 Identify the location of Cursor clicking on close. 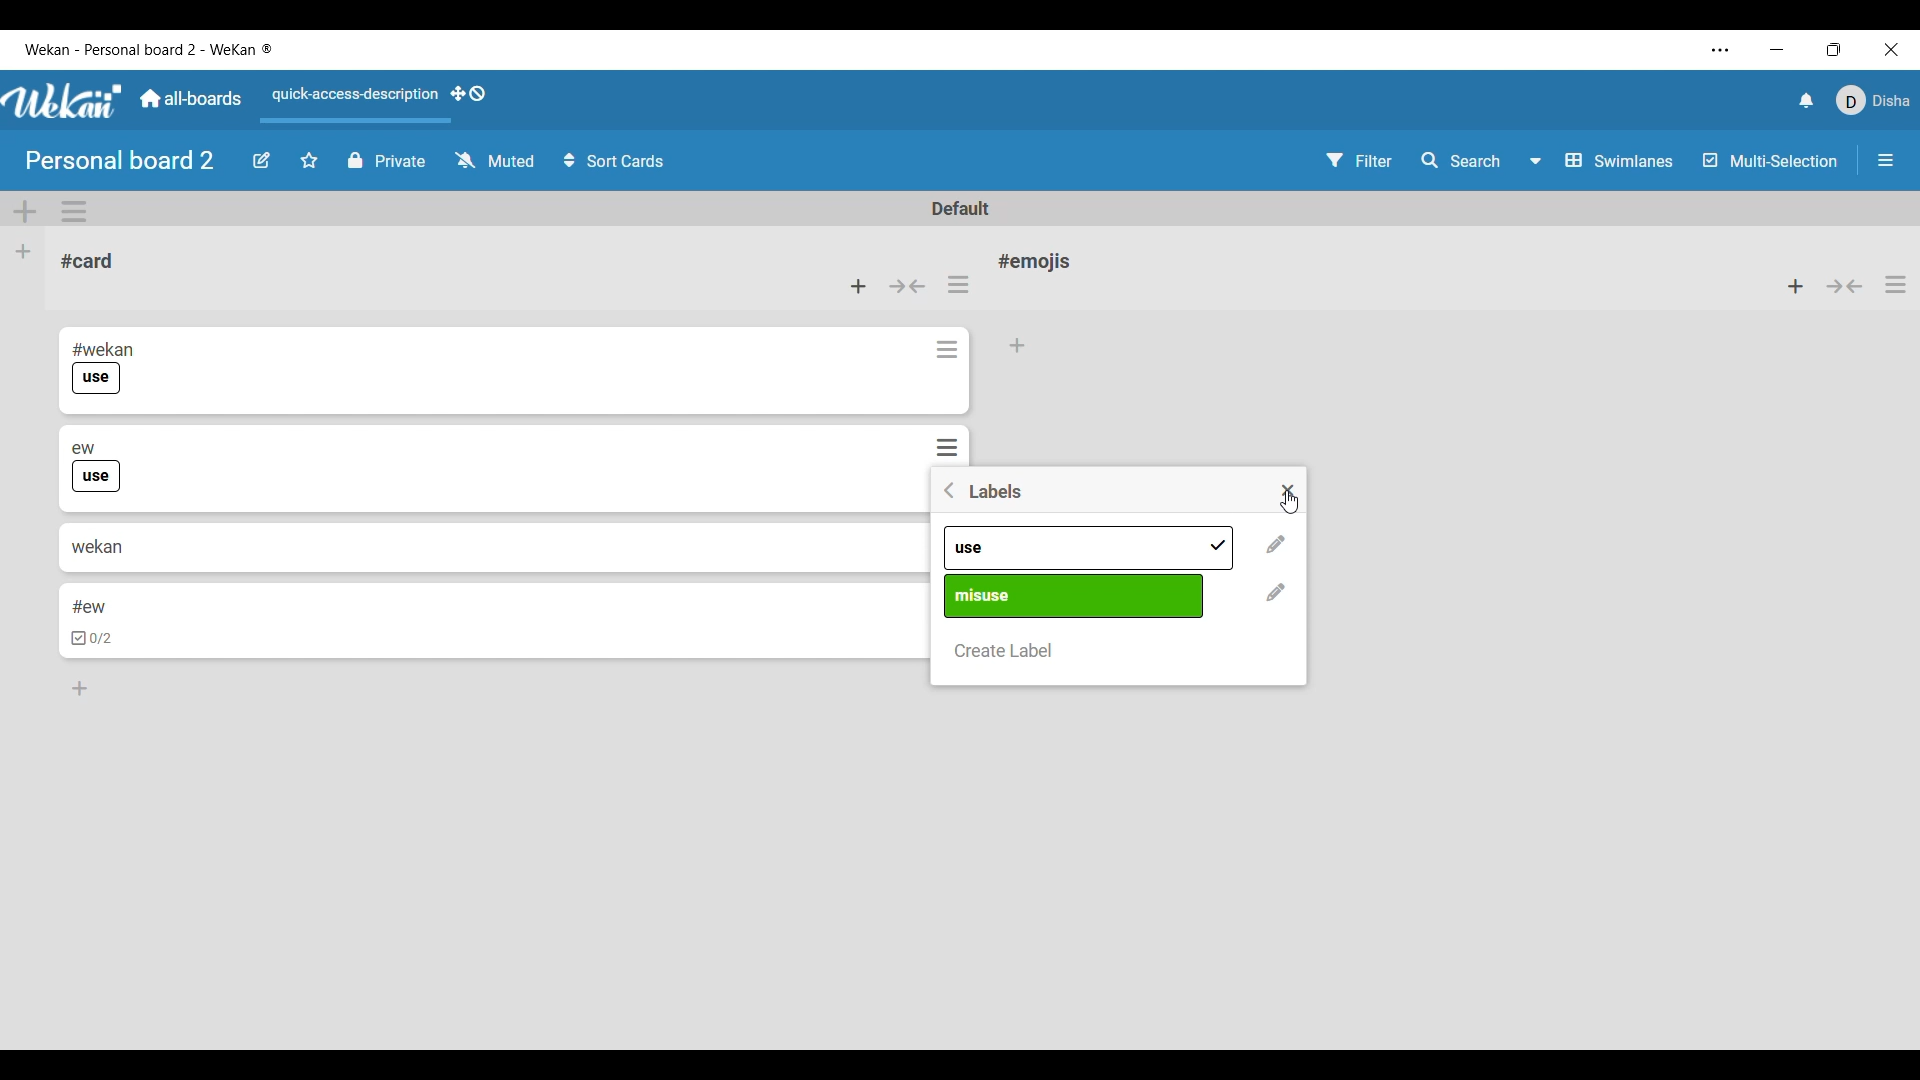
(1289, 502).